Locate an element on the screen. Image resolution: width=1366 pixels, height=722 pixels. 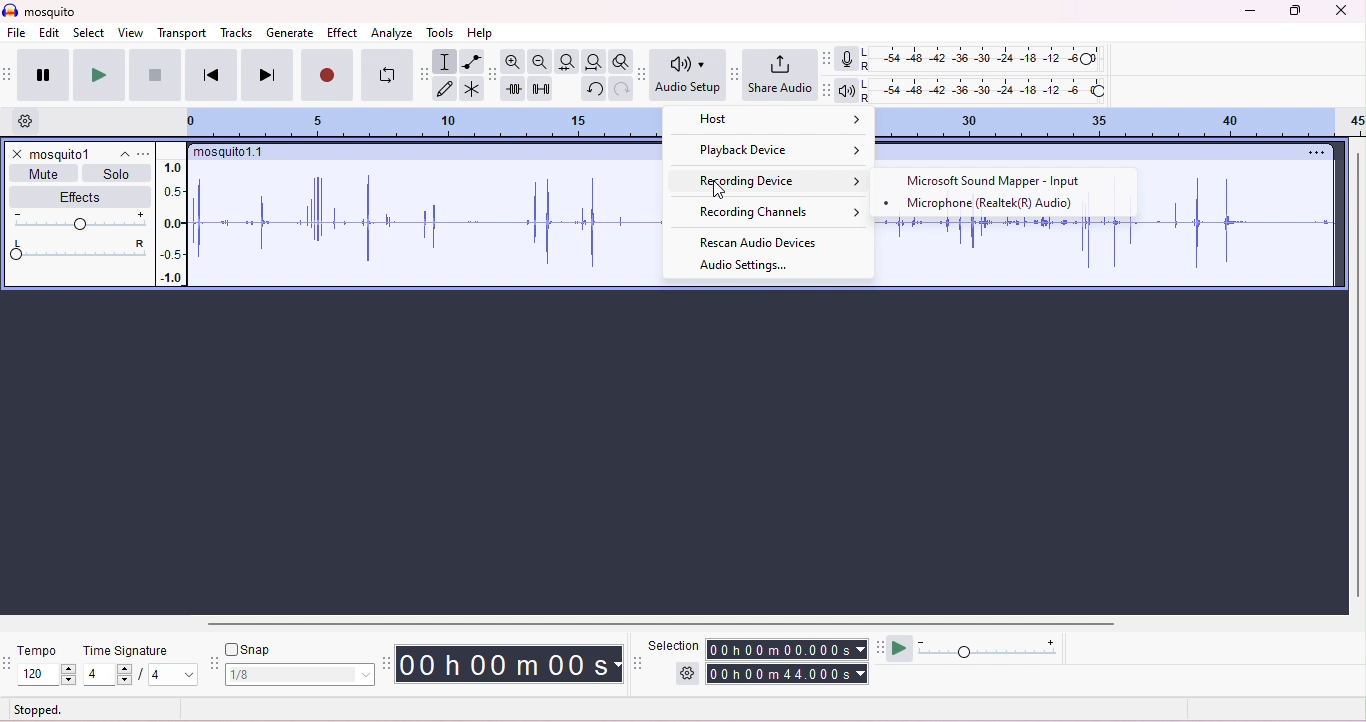
close is located at coordinates (16, 154).